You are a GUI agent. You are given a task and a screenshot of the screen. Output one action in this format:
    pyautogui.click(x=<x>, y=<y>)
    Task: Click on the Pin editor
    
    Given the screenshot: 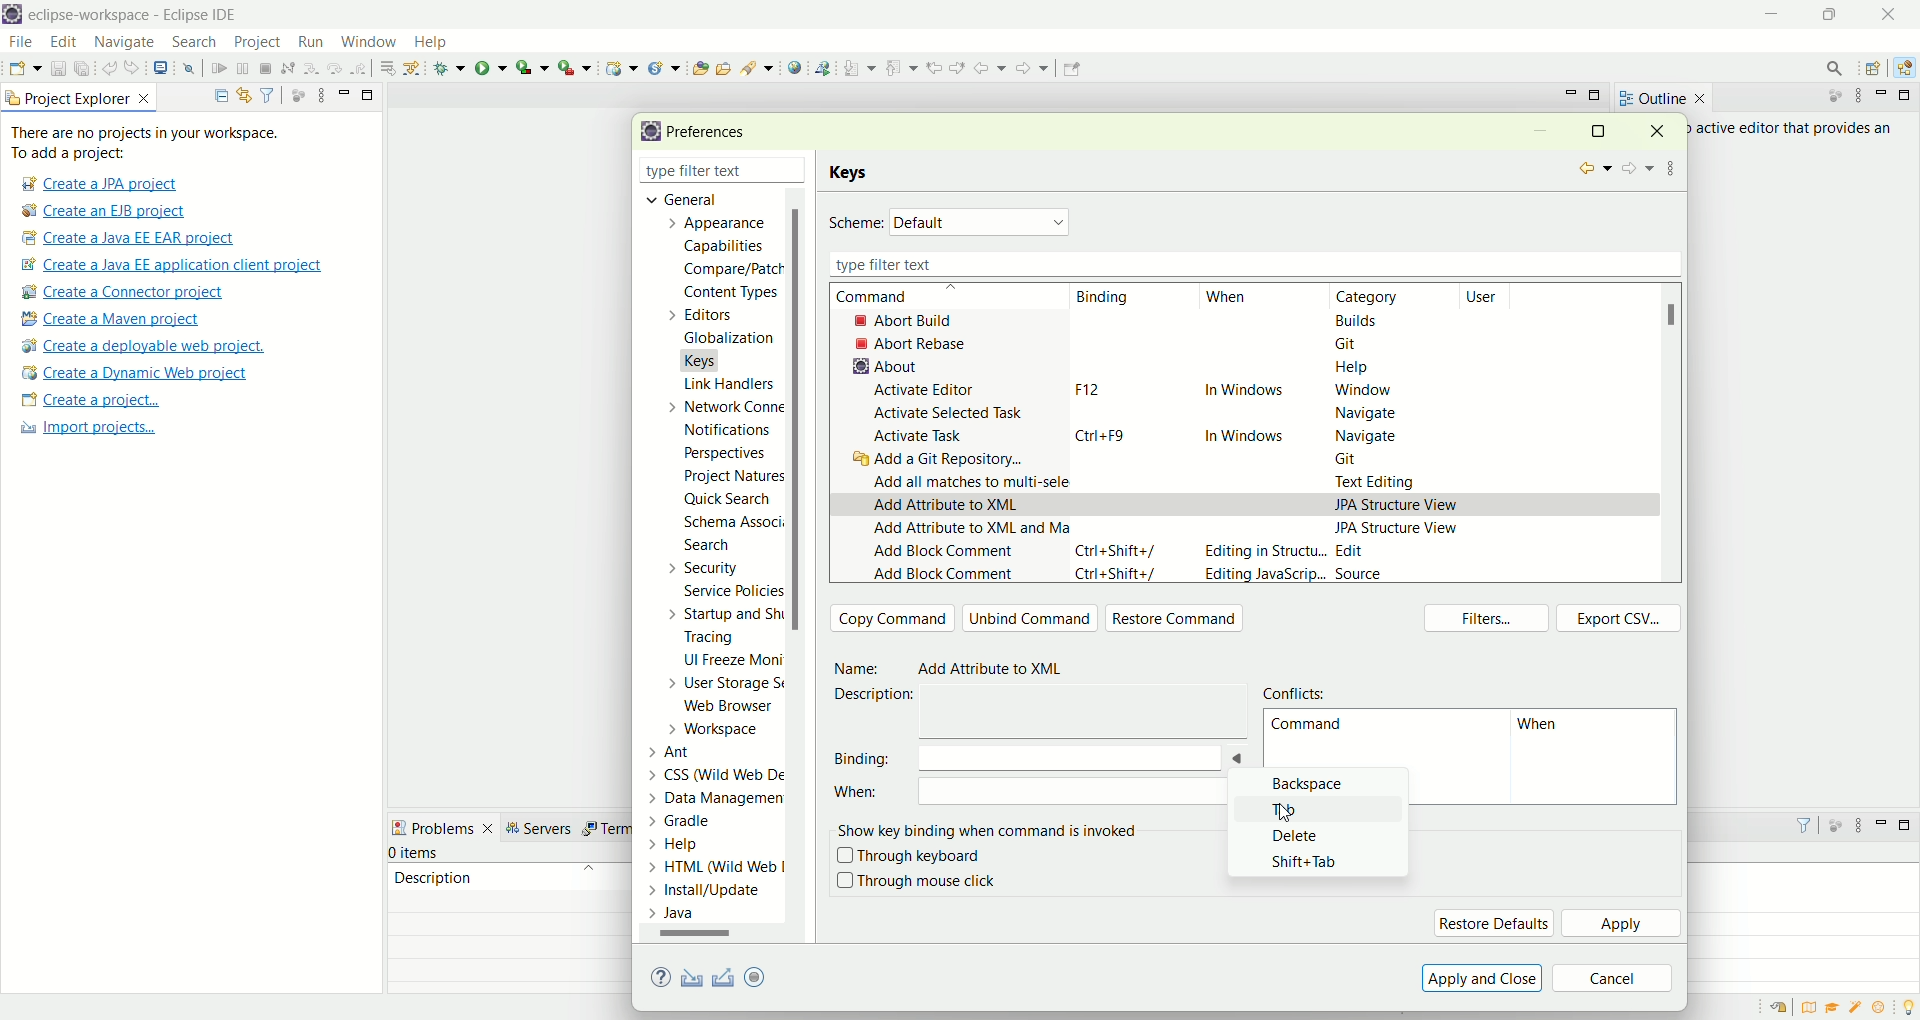 What is the action you would take?
    pyautogui.click(x=1069, y=71)
    